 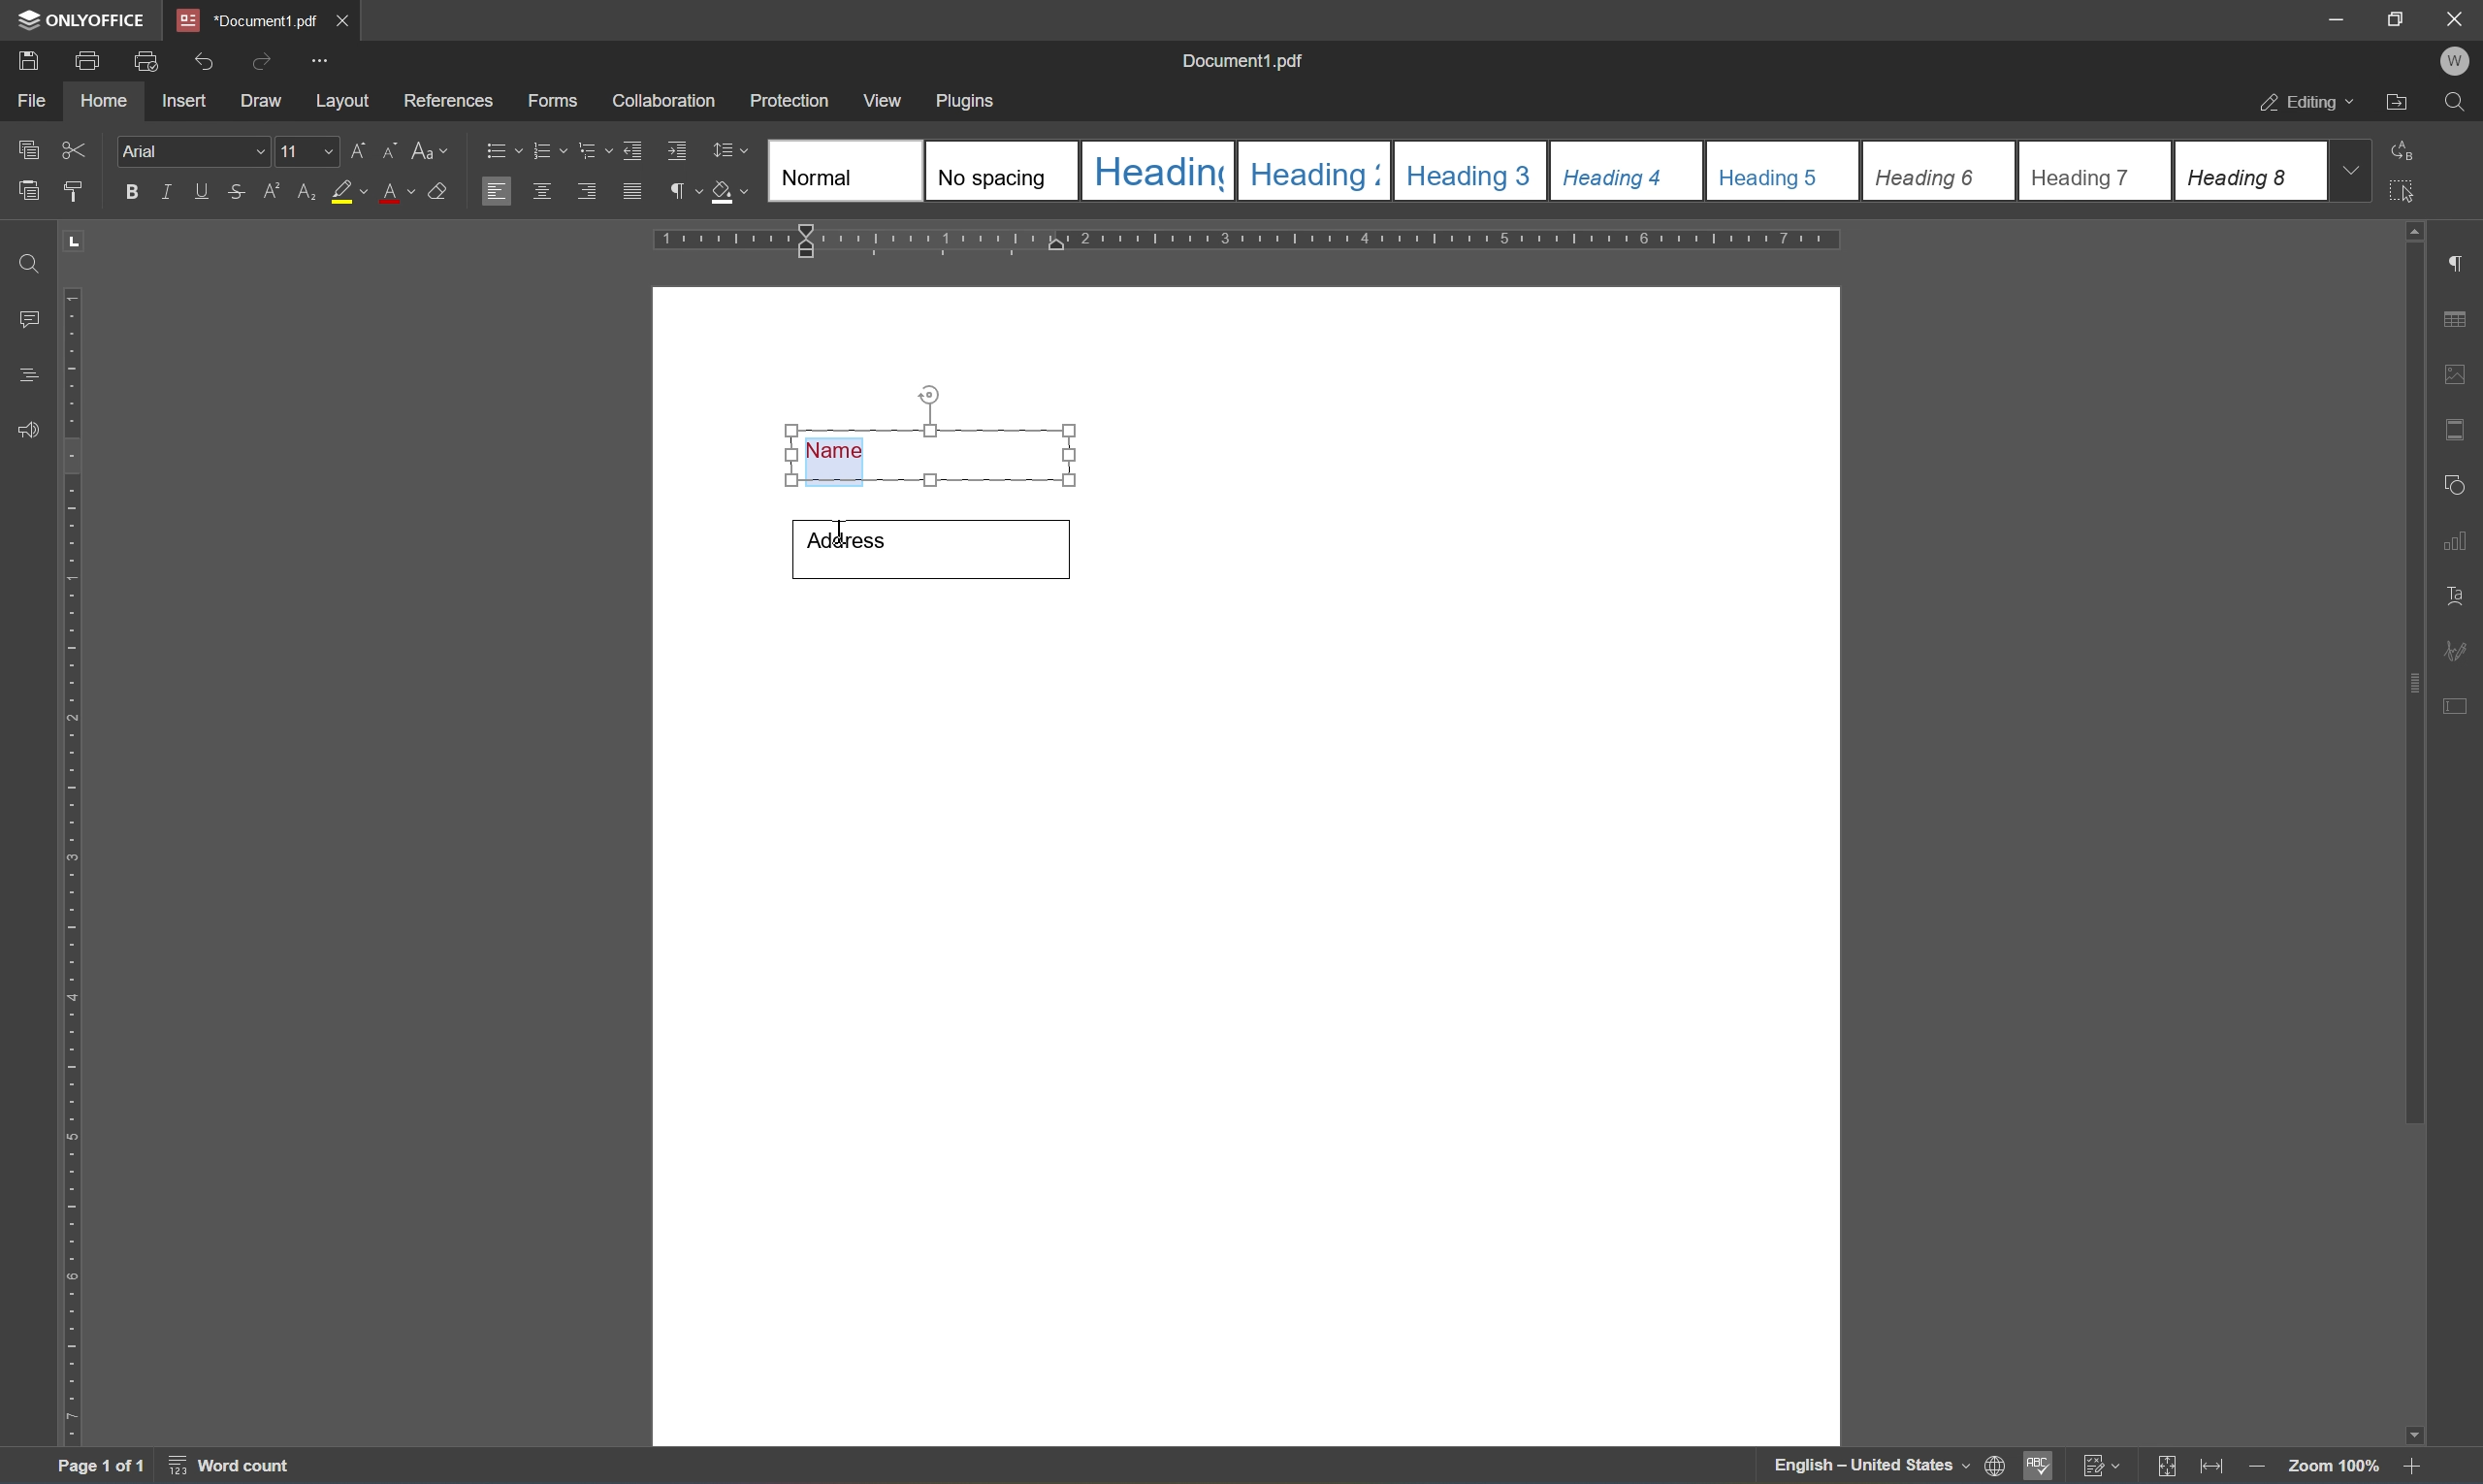 I want to click on presentation1.pdf, so click(x=245, y=20).